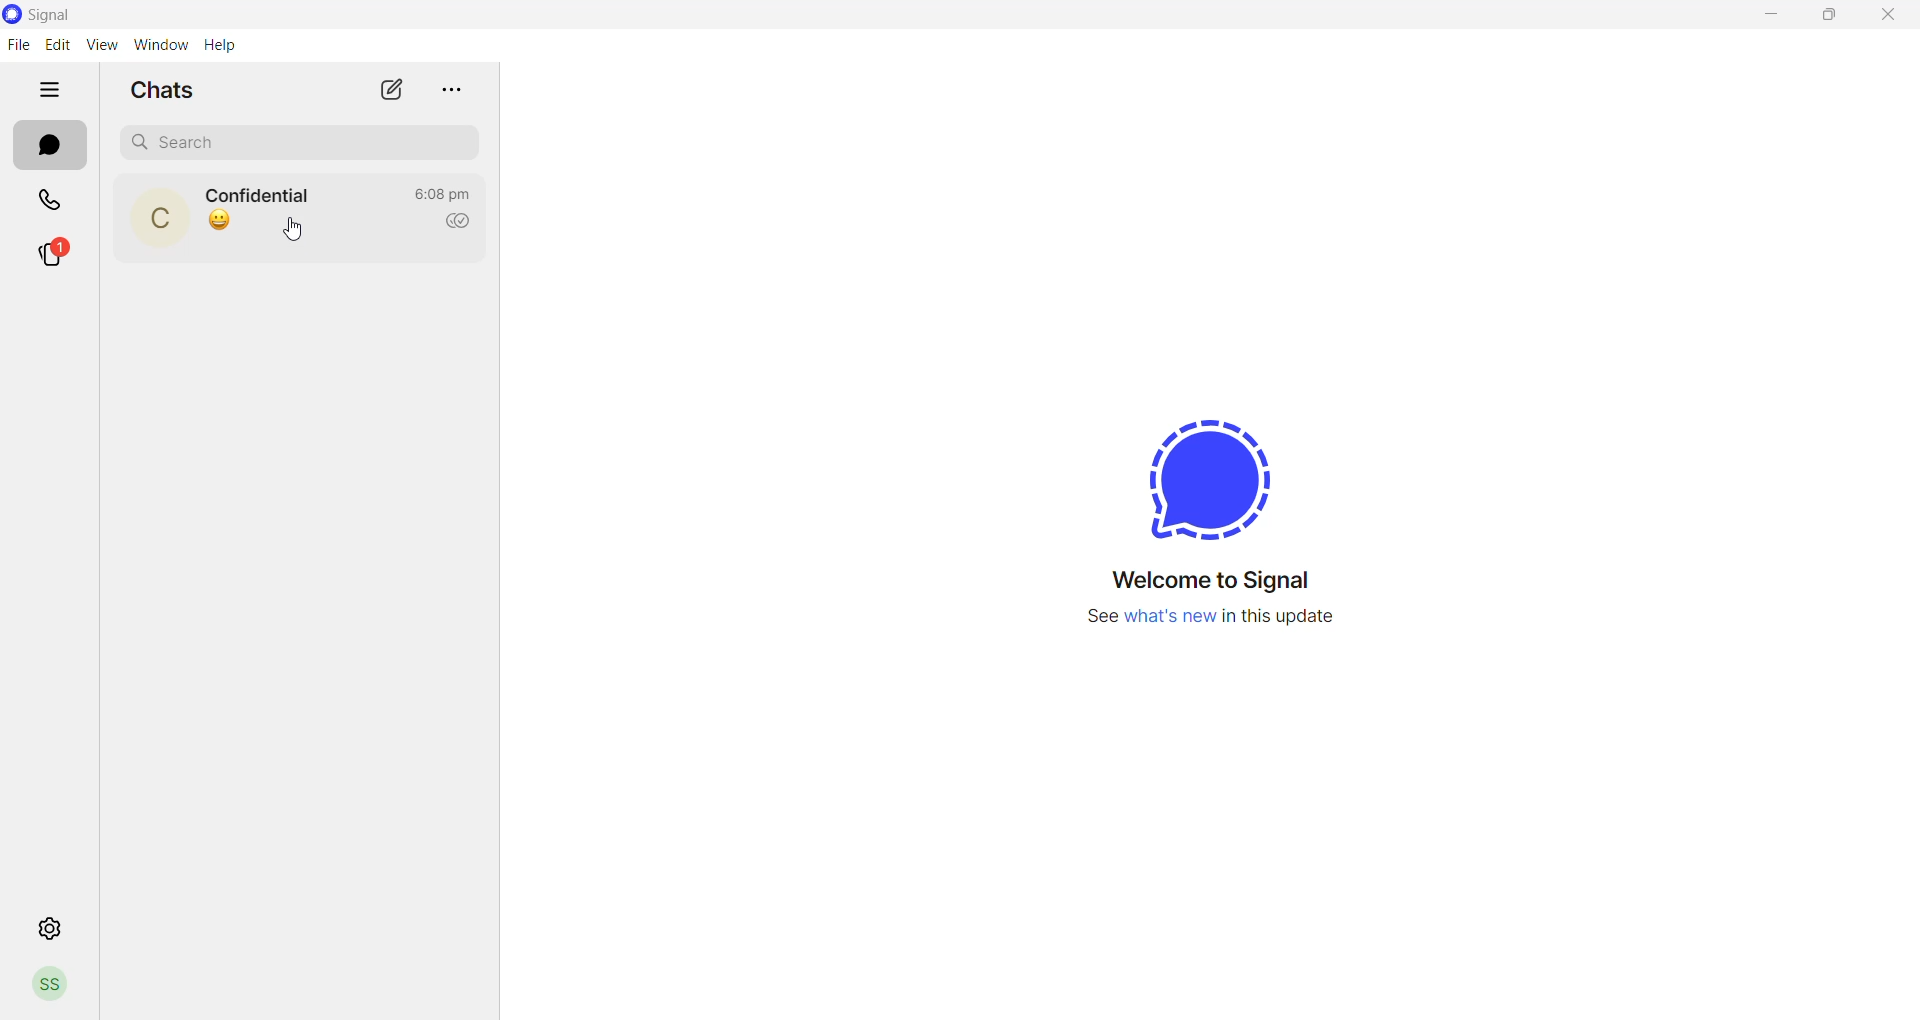 Image resolution: width=1920 pixels, height=1020 pixels. I want to click on profile picture, so click(157, 218).